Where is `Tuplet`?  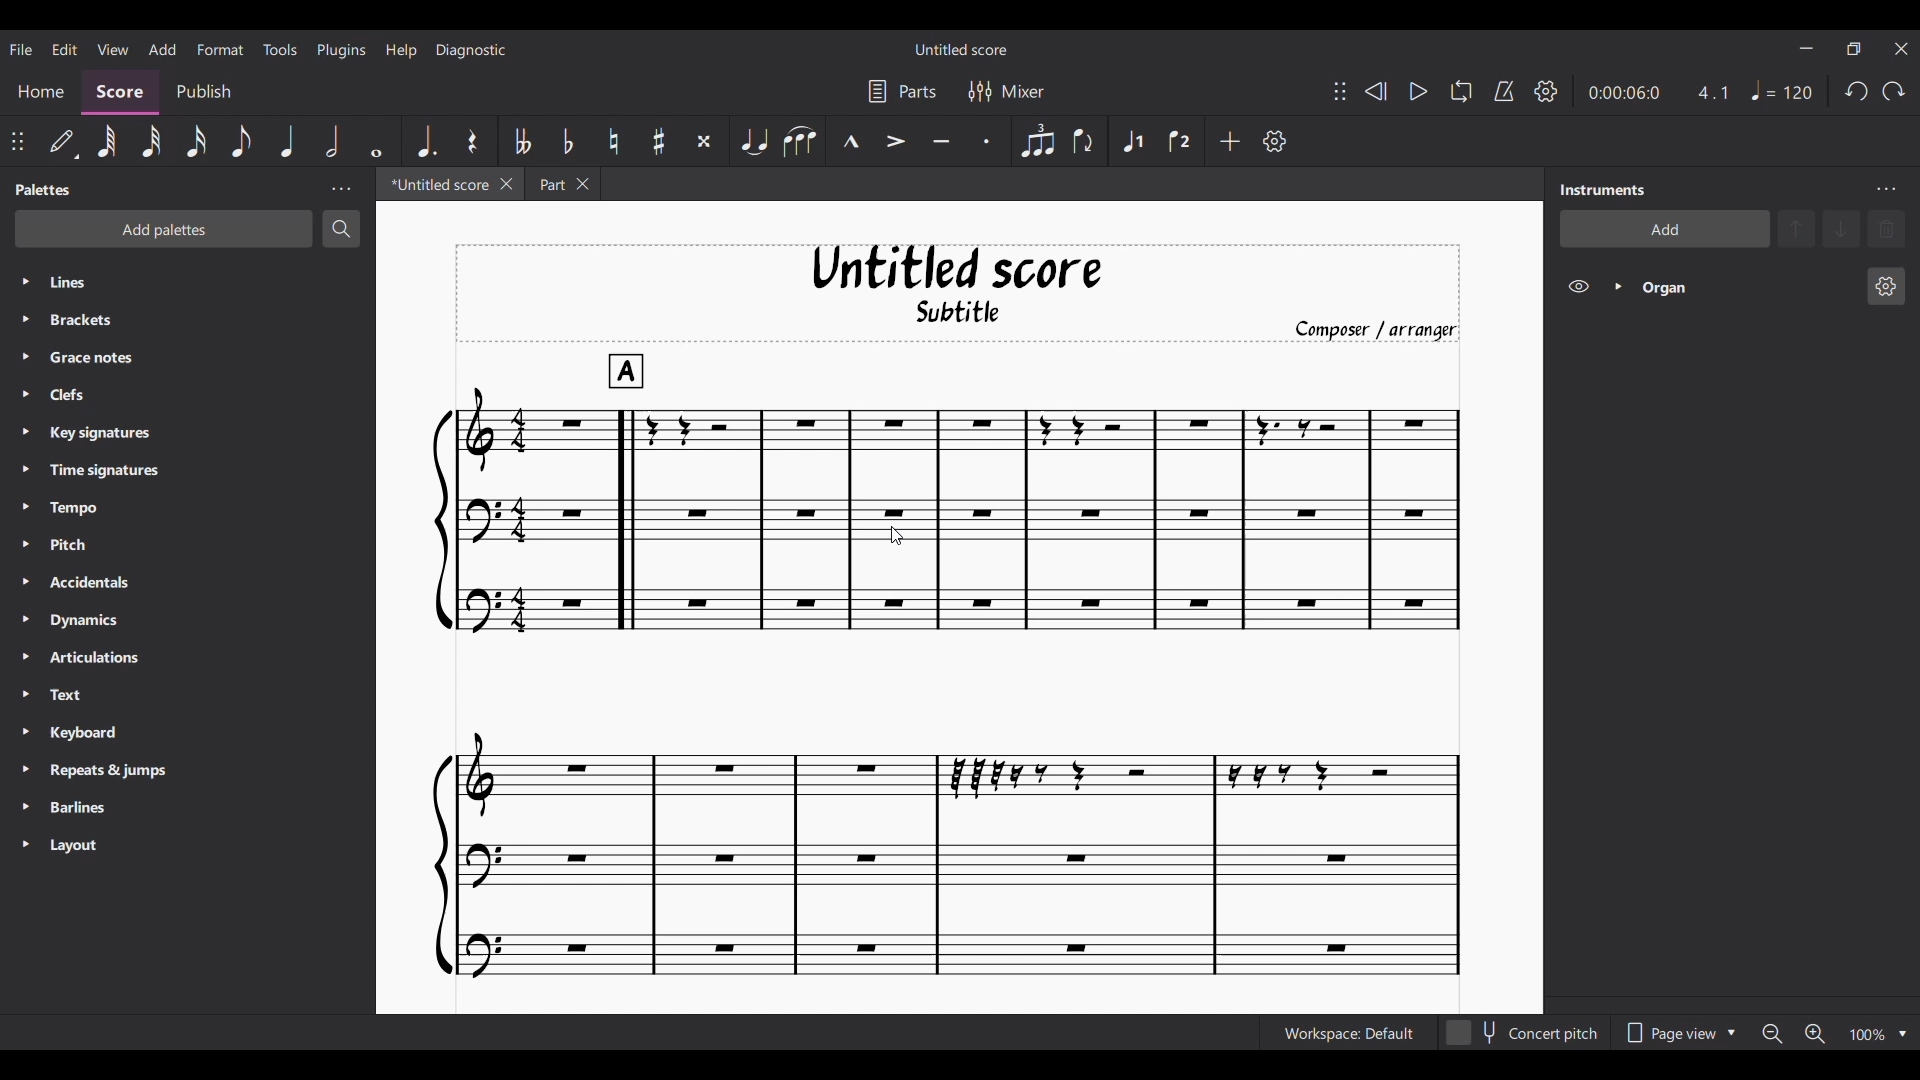
Tuplet is located at coordinates (1037, 142).